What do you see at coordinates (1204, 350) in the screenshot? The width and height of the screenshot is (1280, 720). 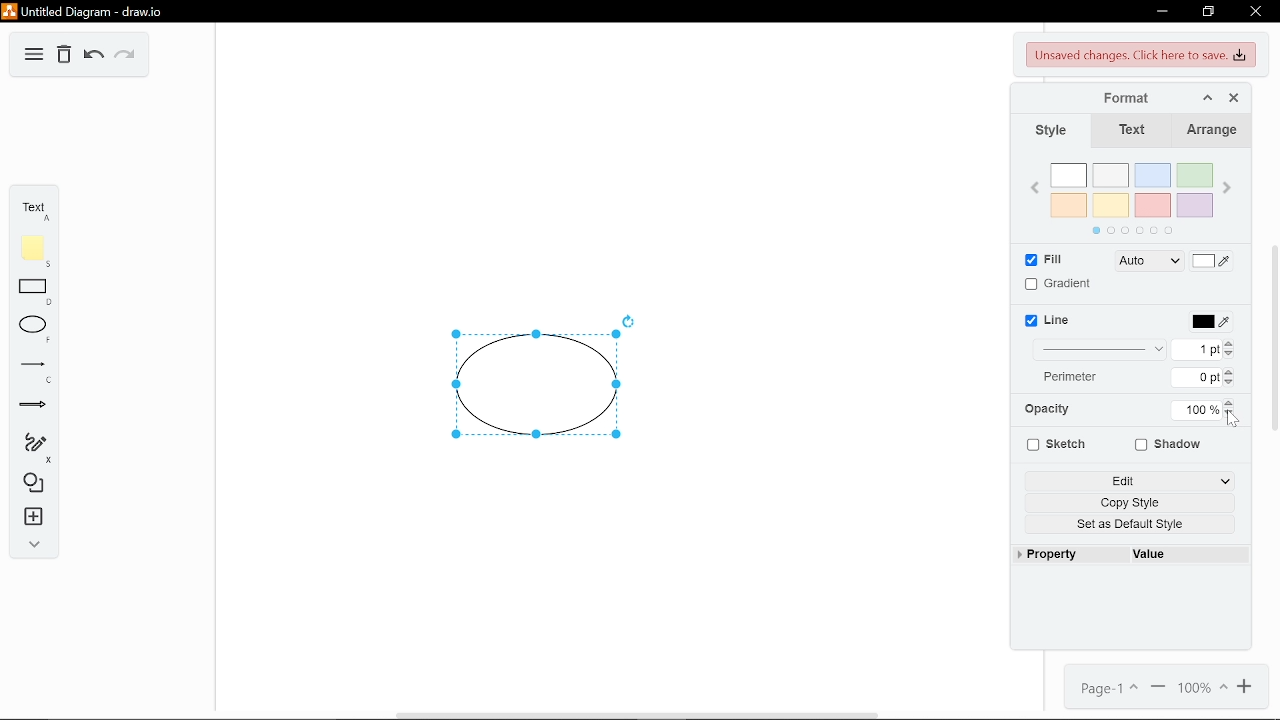 I see `Current thickness` at bounding box center [1204, 350].